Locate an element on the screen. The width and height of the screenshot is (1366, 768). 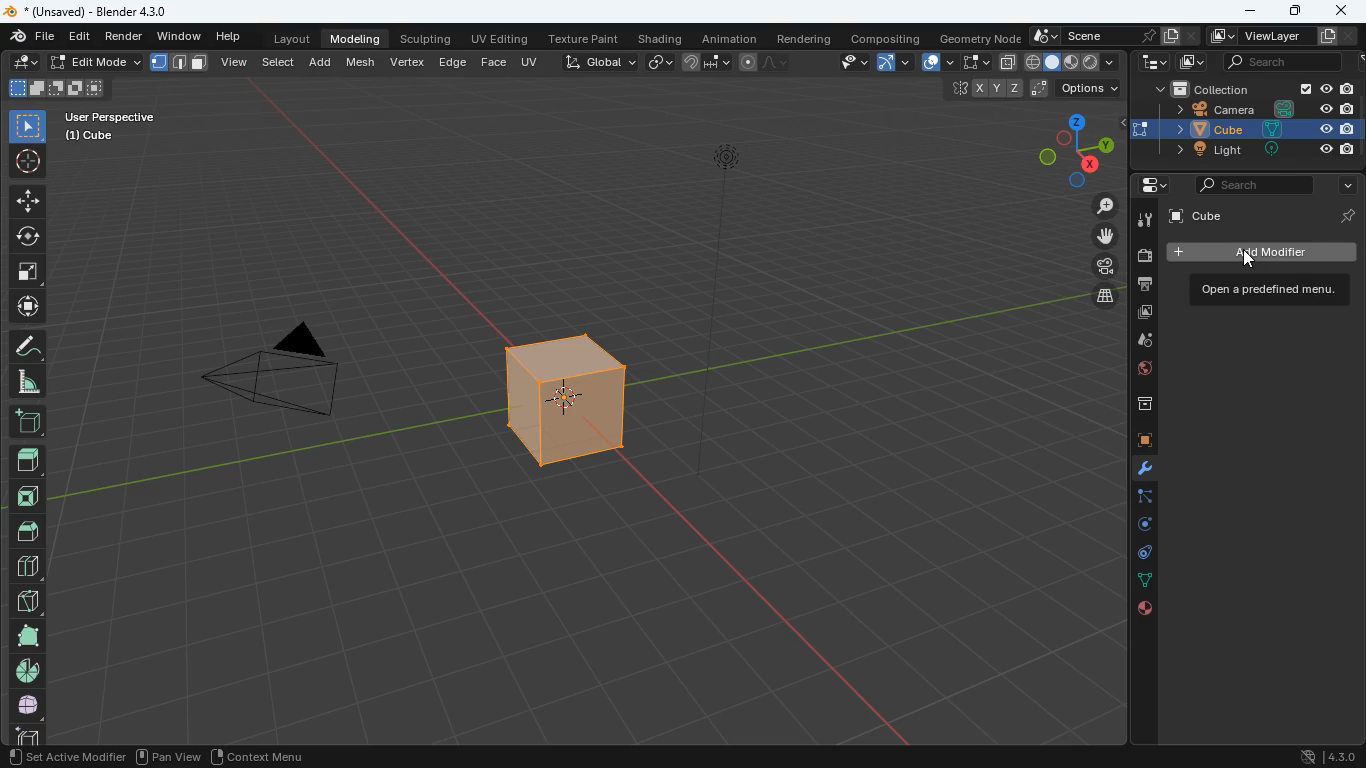
top is located at coordinates (28, 464).